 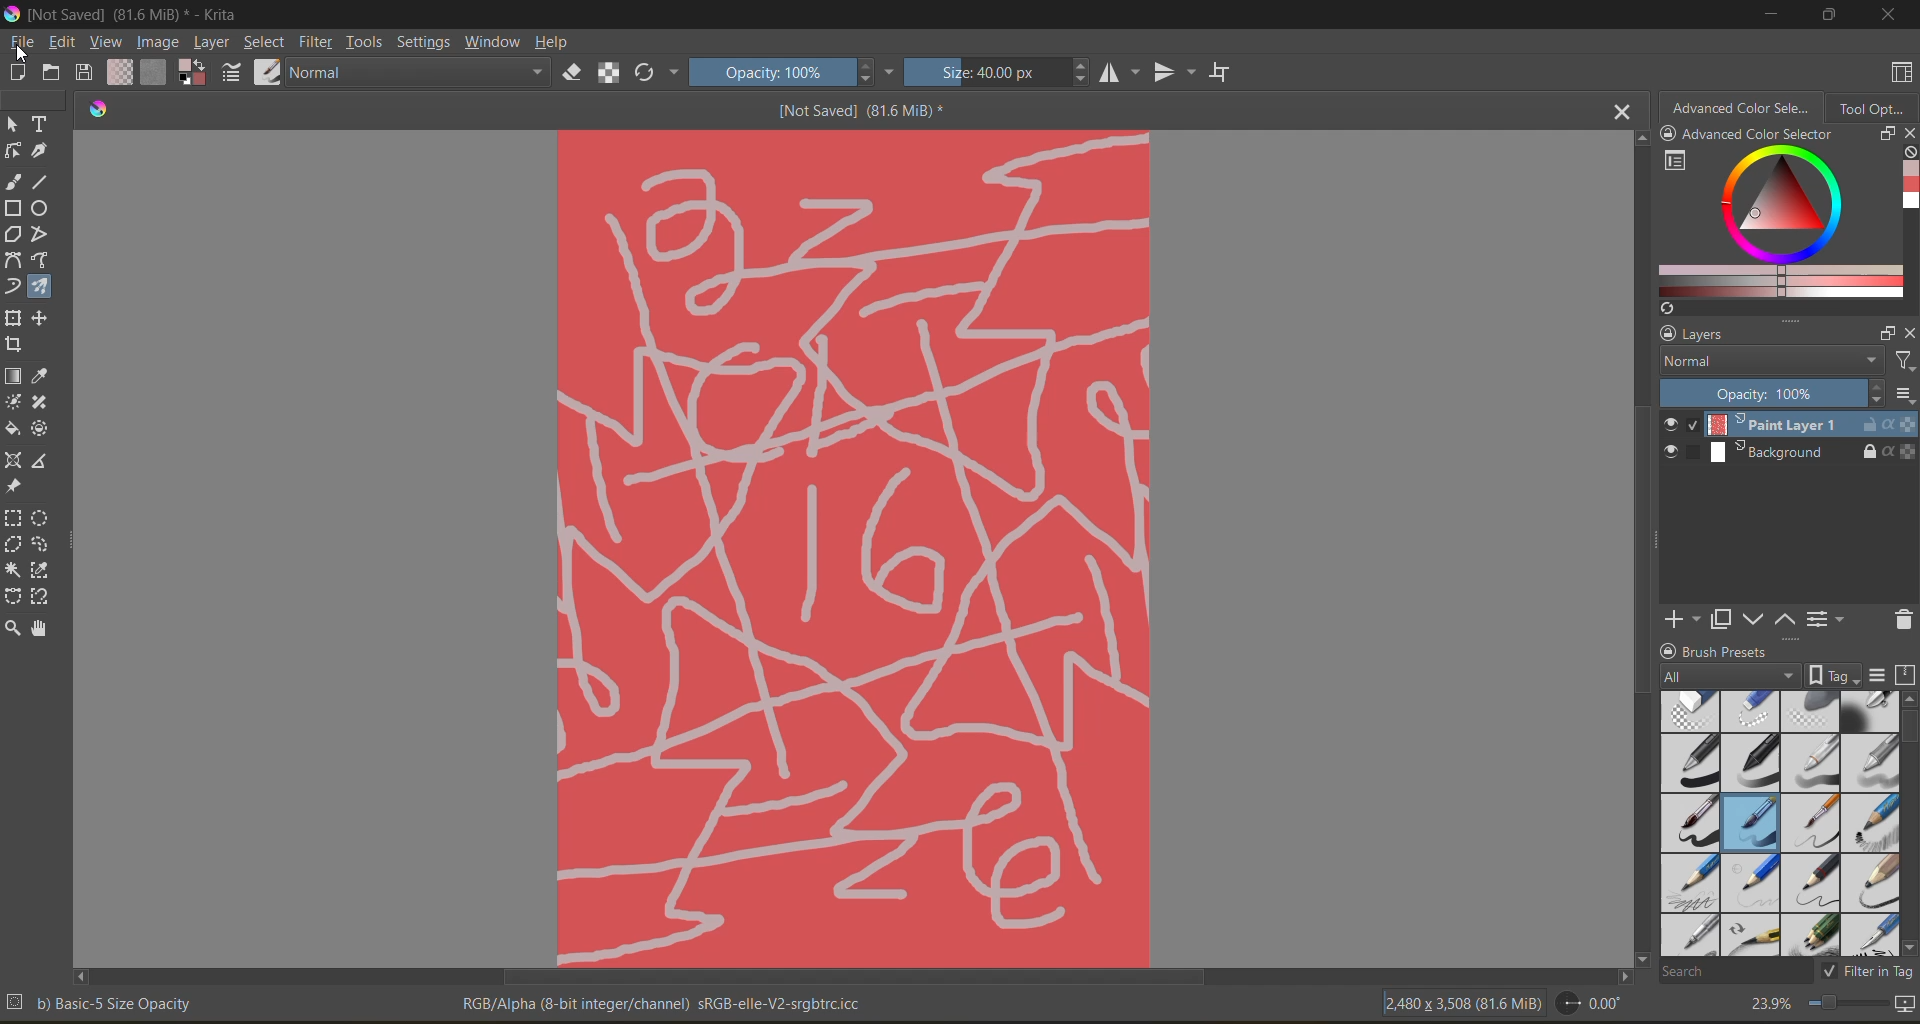 I want to click on delete mask, so click(x=1903, y=623).